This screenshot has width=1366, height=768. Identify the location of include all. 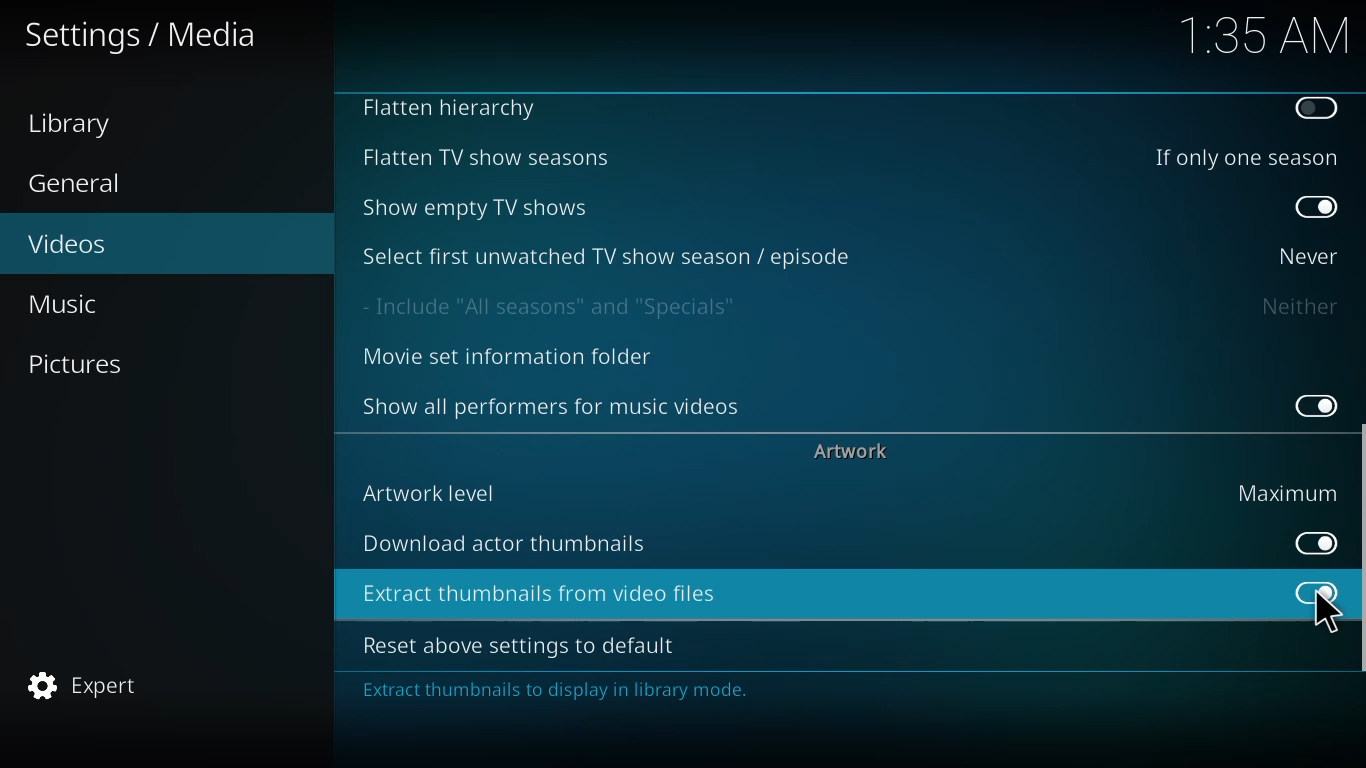
(557, 306).